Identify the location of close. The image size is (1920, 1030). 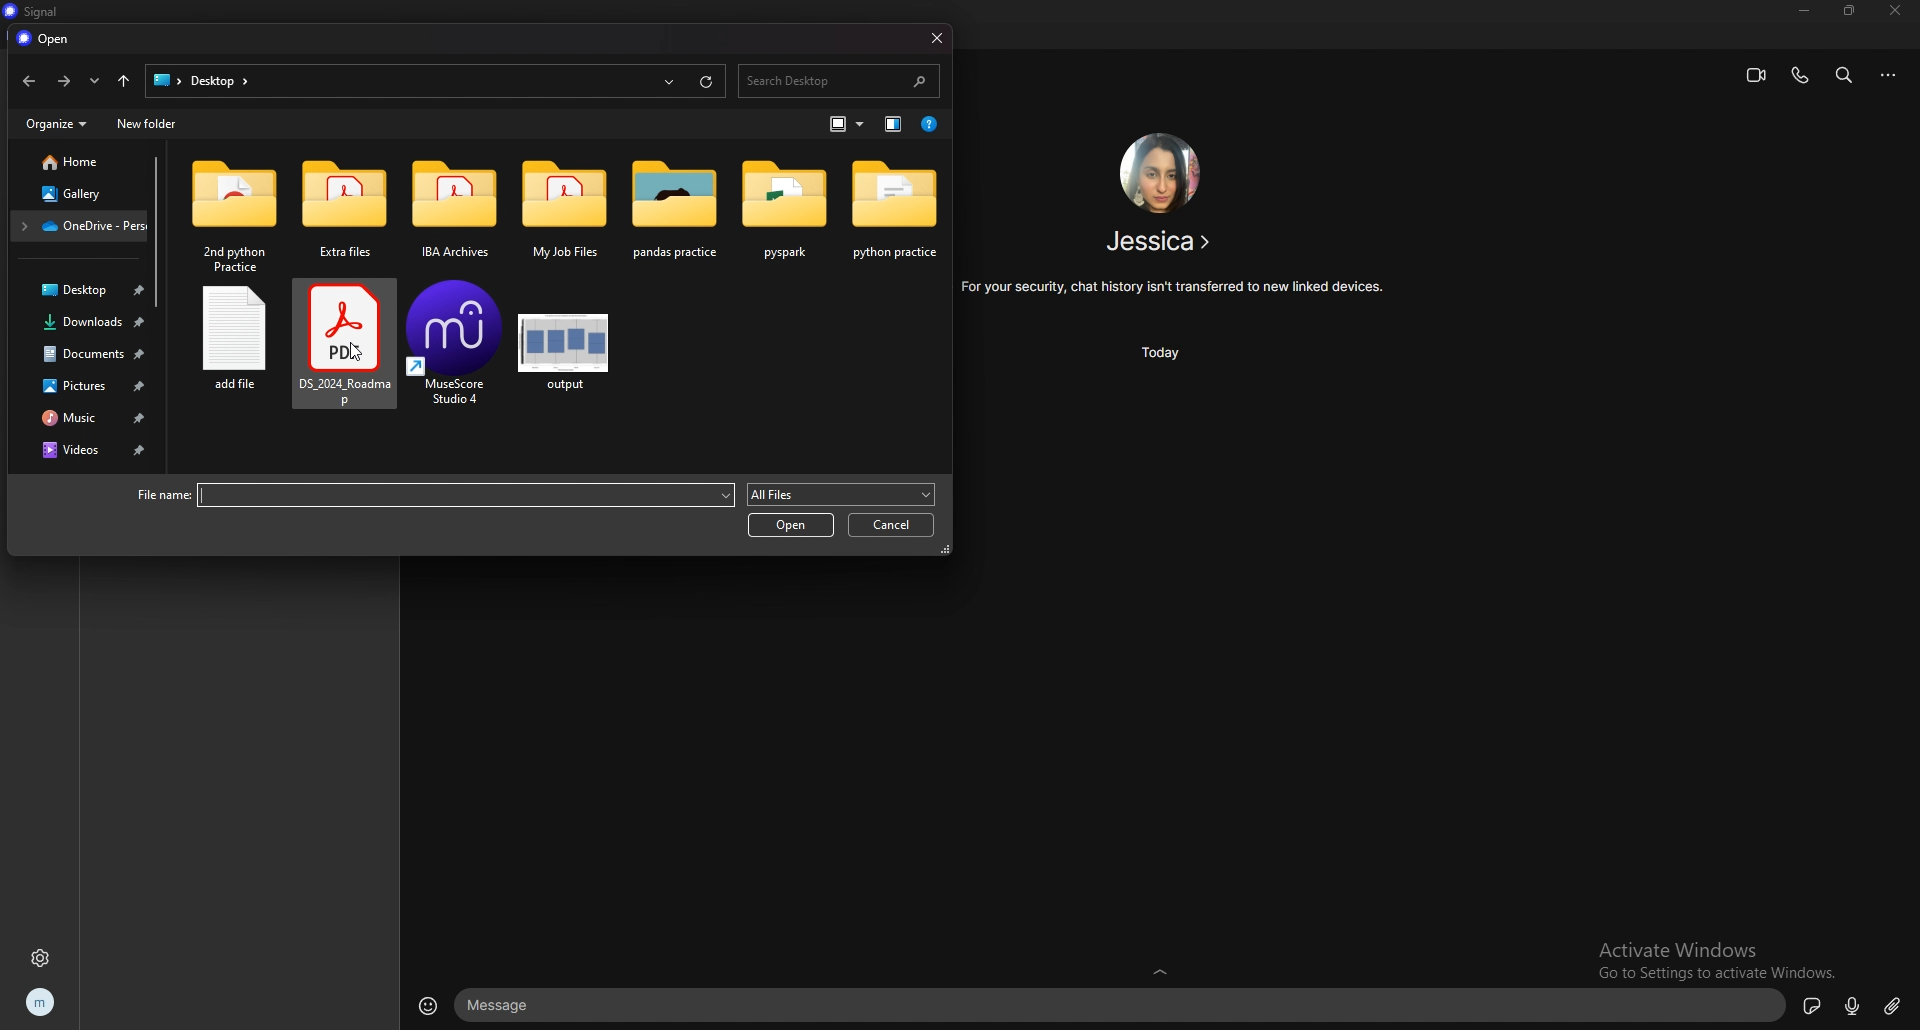
(935, 37).